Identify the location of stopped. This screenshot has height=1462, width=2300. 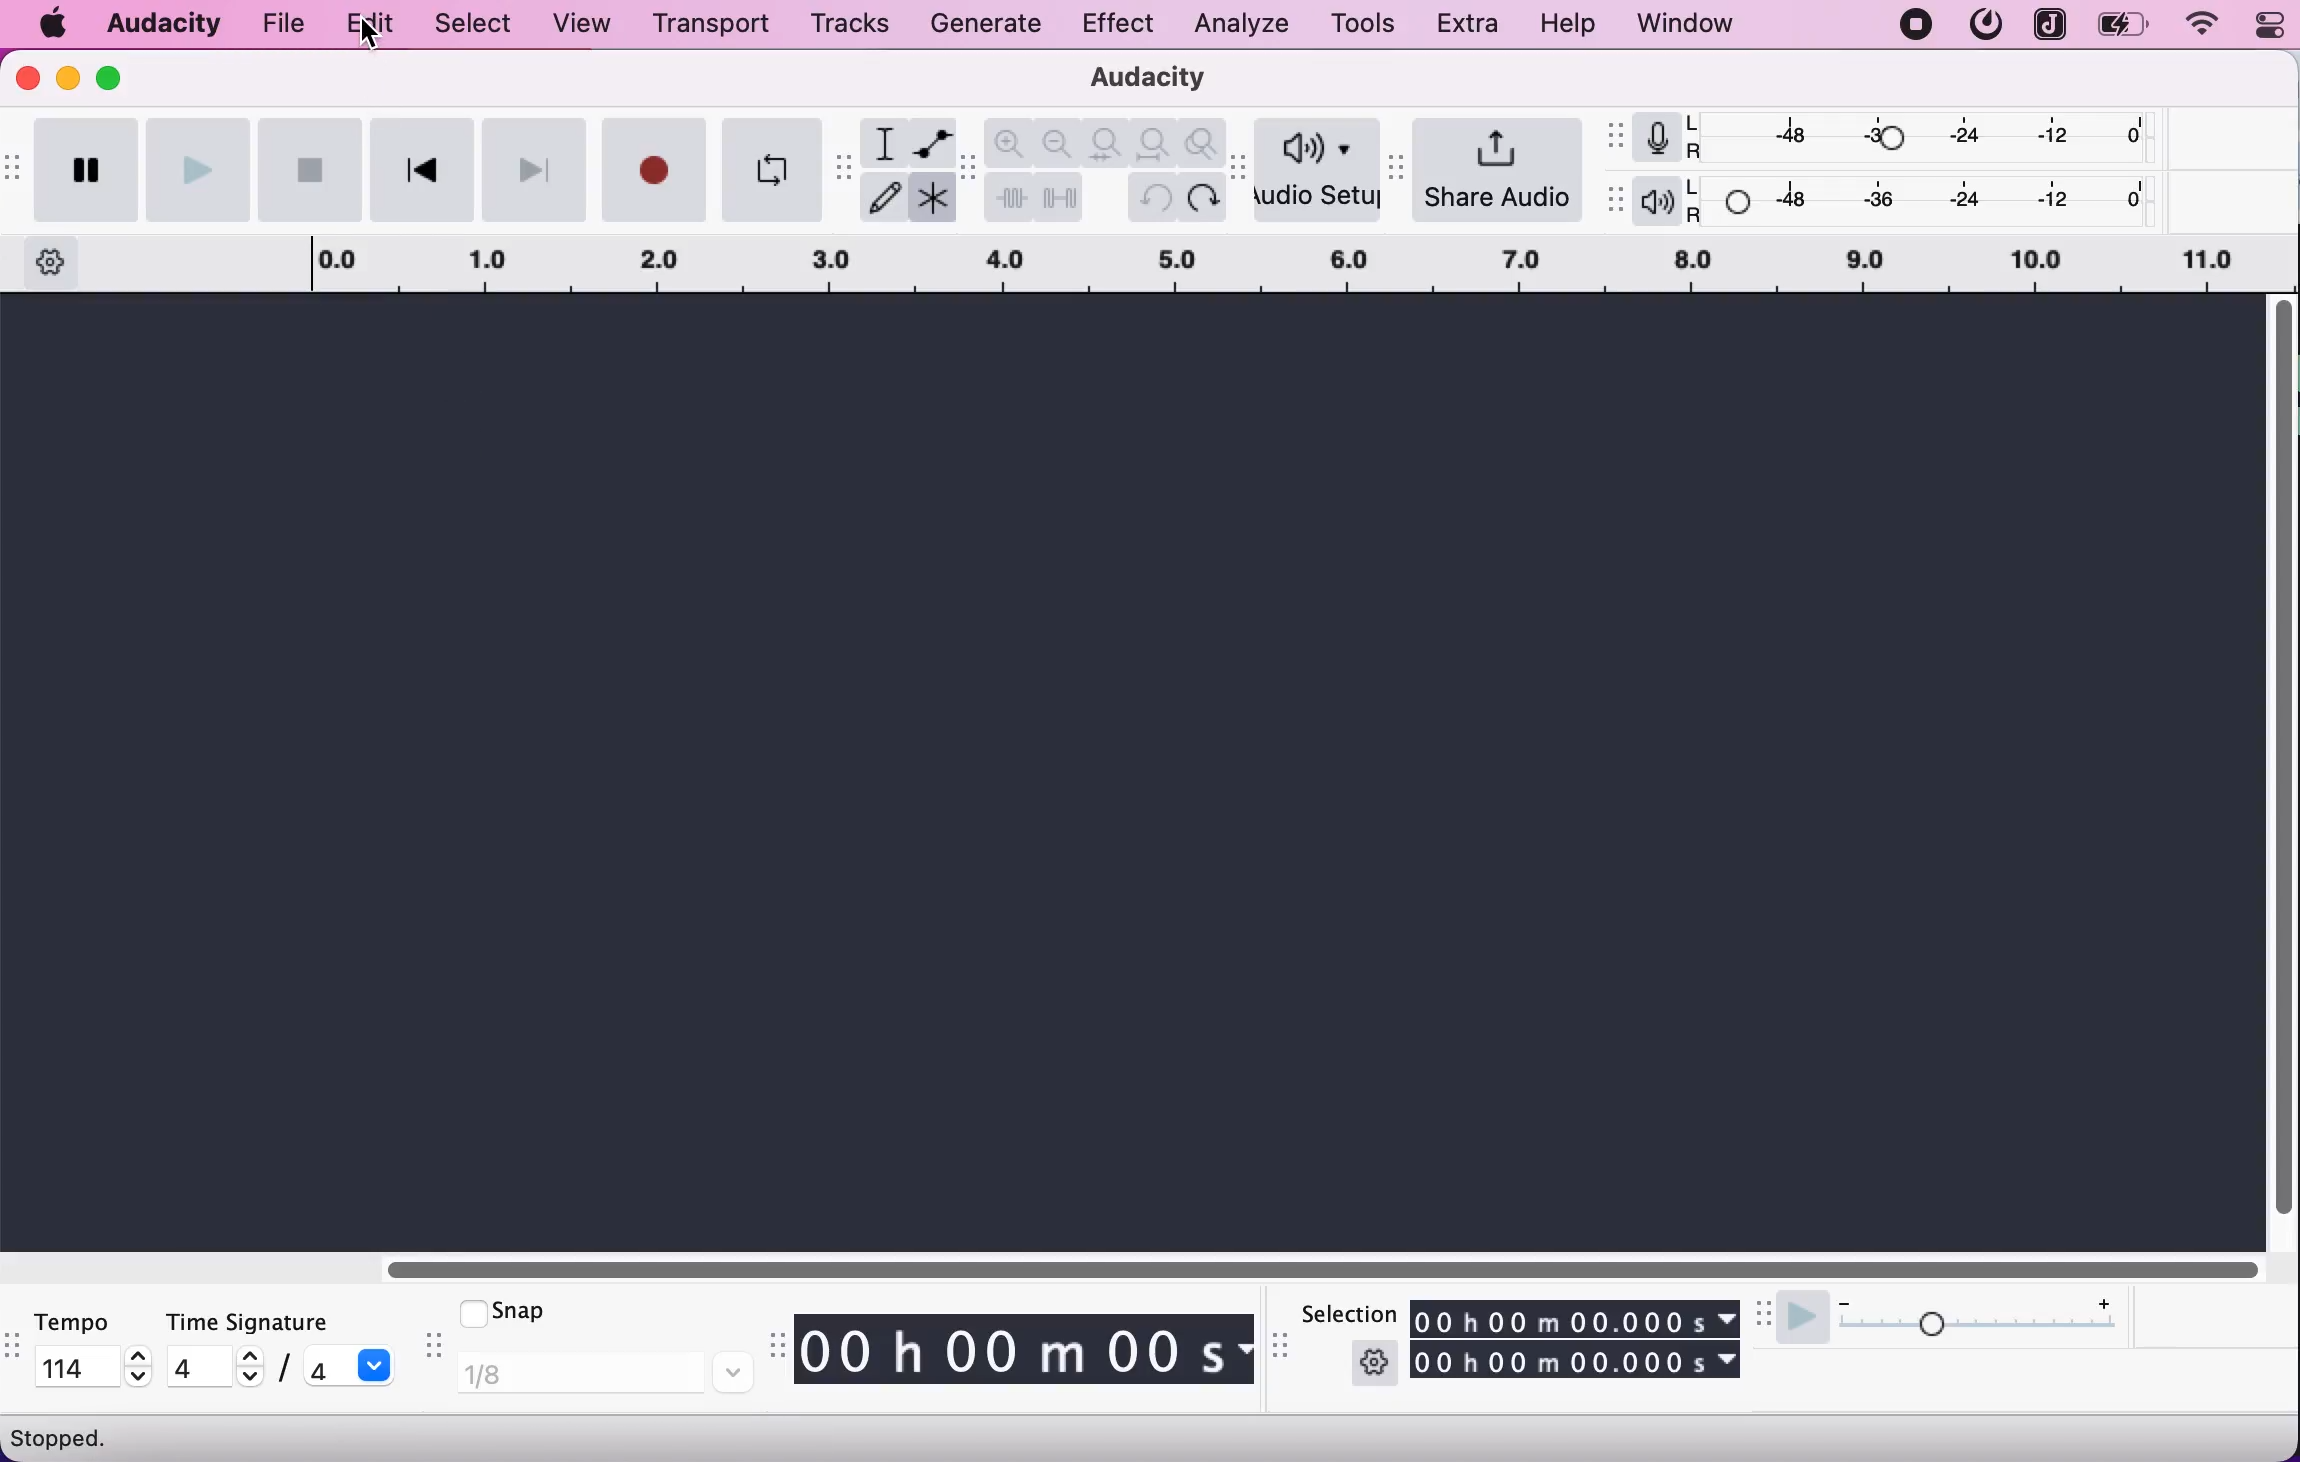
(65, 1437).